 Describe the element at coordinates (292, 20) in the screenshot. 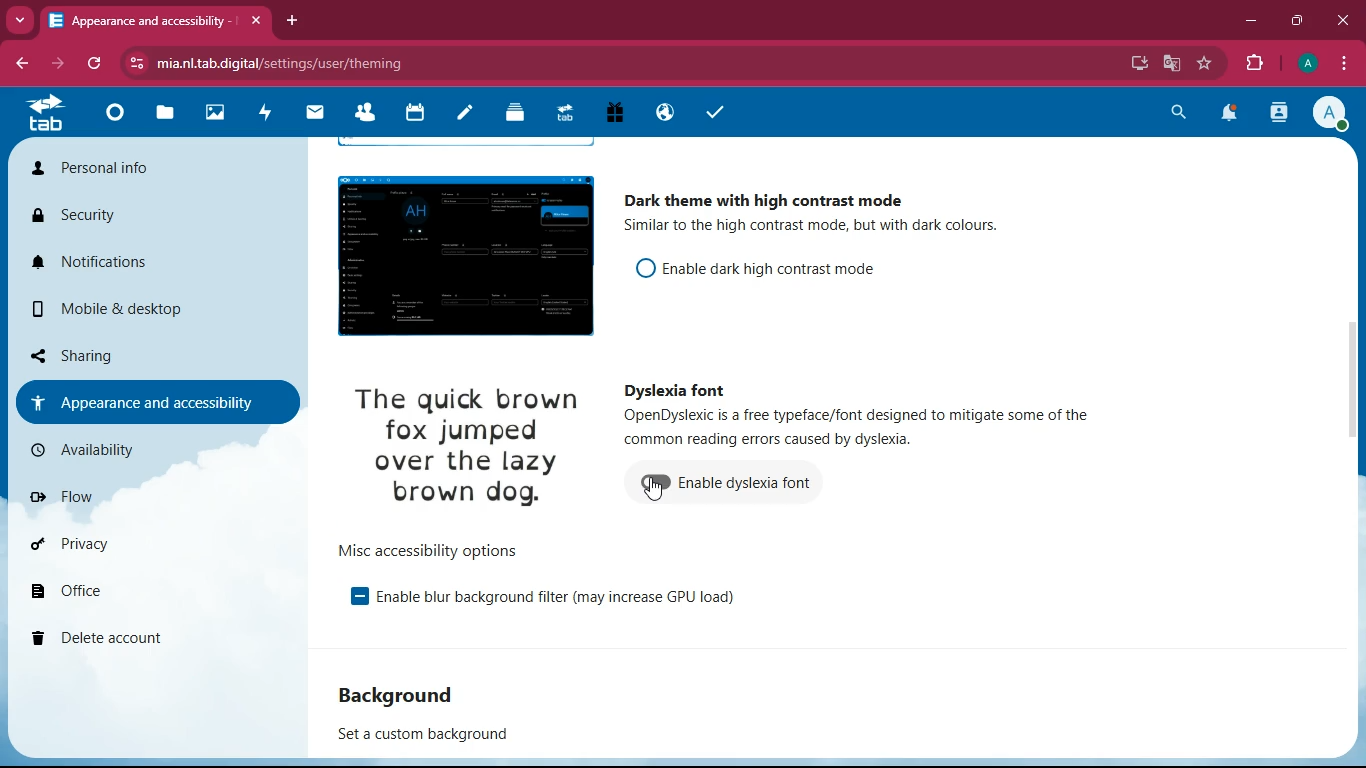

I see `add tab` at that location.